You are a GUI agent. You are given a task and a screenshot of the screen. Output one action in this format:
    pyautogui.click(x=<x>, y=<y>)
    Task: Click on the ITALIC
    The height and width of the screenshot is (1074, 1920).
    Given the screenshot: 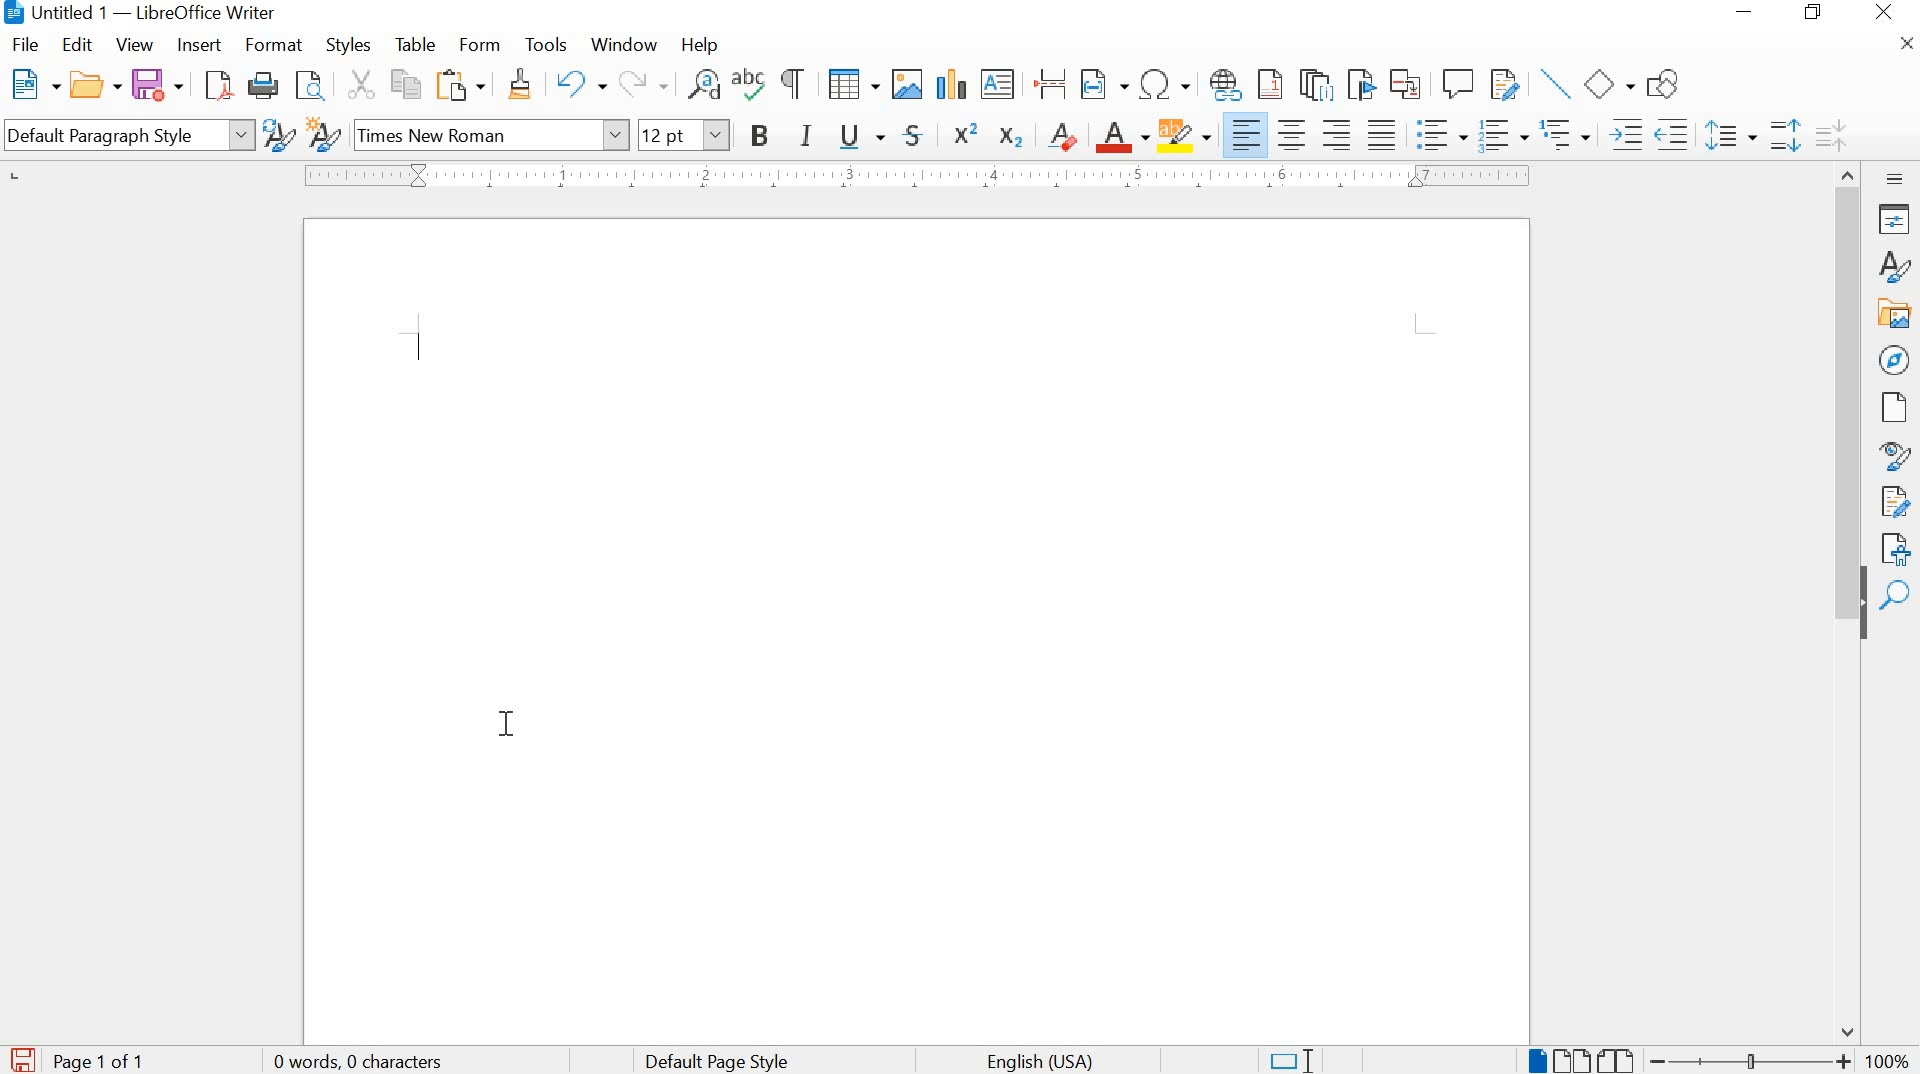 What is the action you would take?
    pyautogui.click(x=809, y=133)
    